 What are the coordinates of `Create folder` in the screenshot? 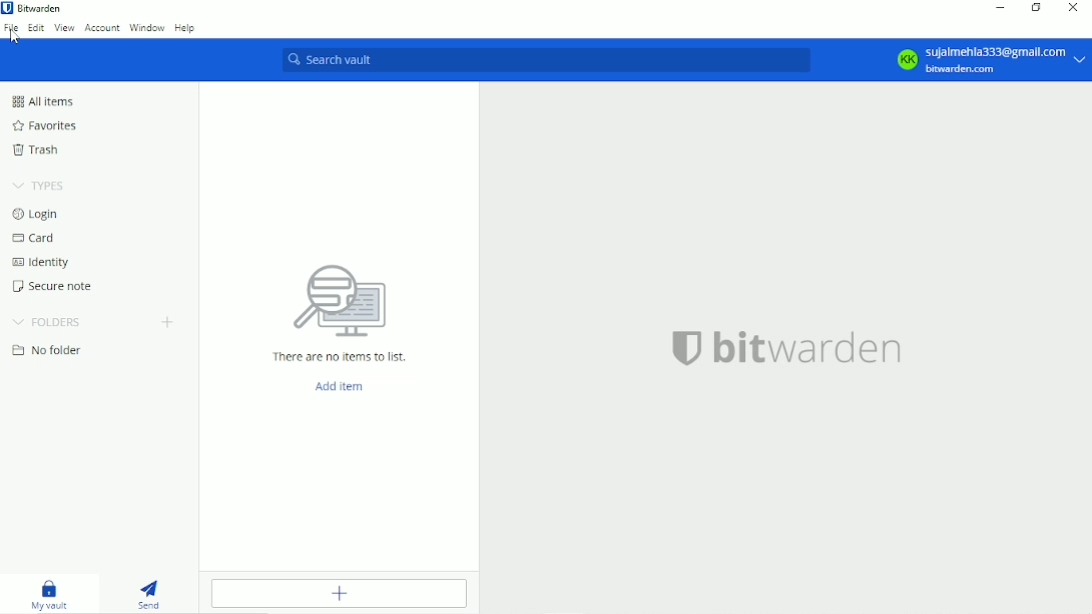 It's located at (166, 323).